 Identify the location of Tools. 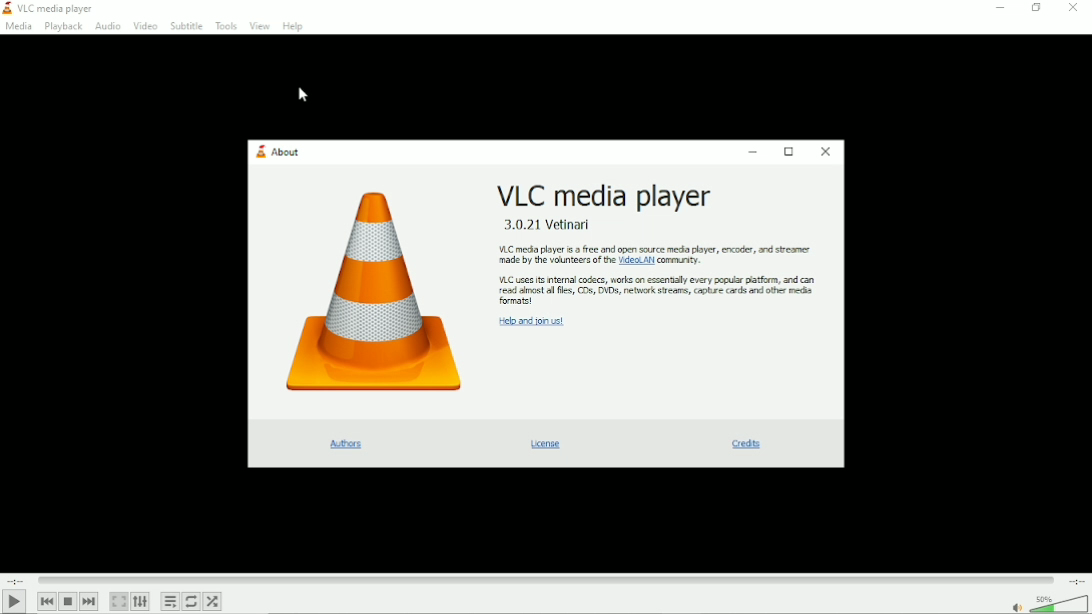
(223, 24).